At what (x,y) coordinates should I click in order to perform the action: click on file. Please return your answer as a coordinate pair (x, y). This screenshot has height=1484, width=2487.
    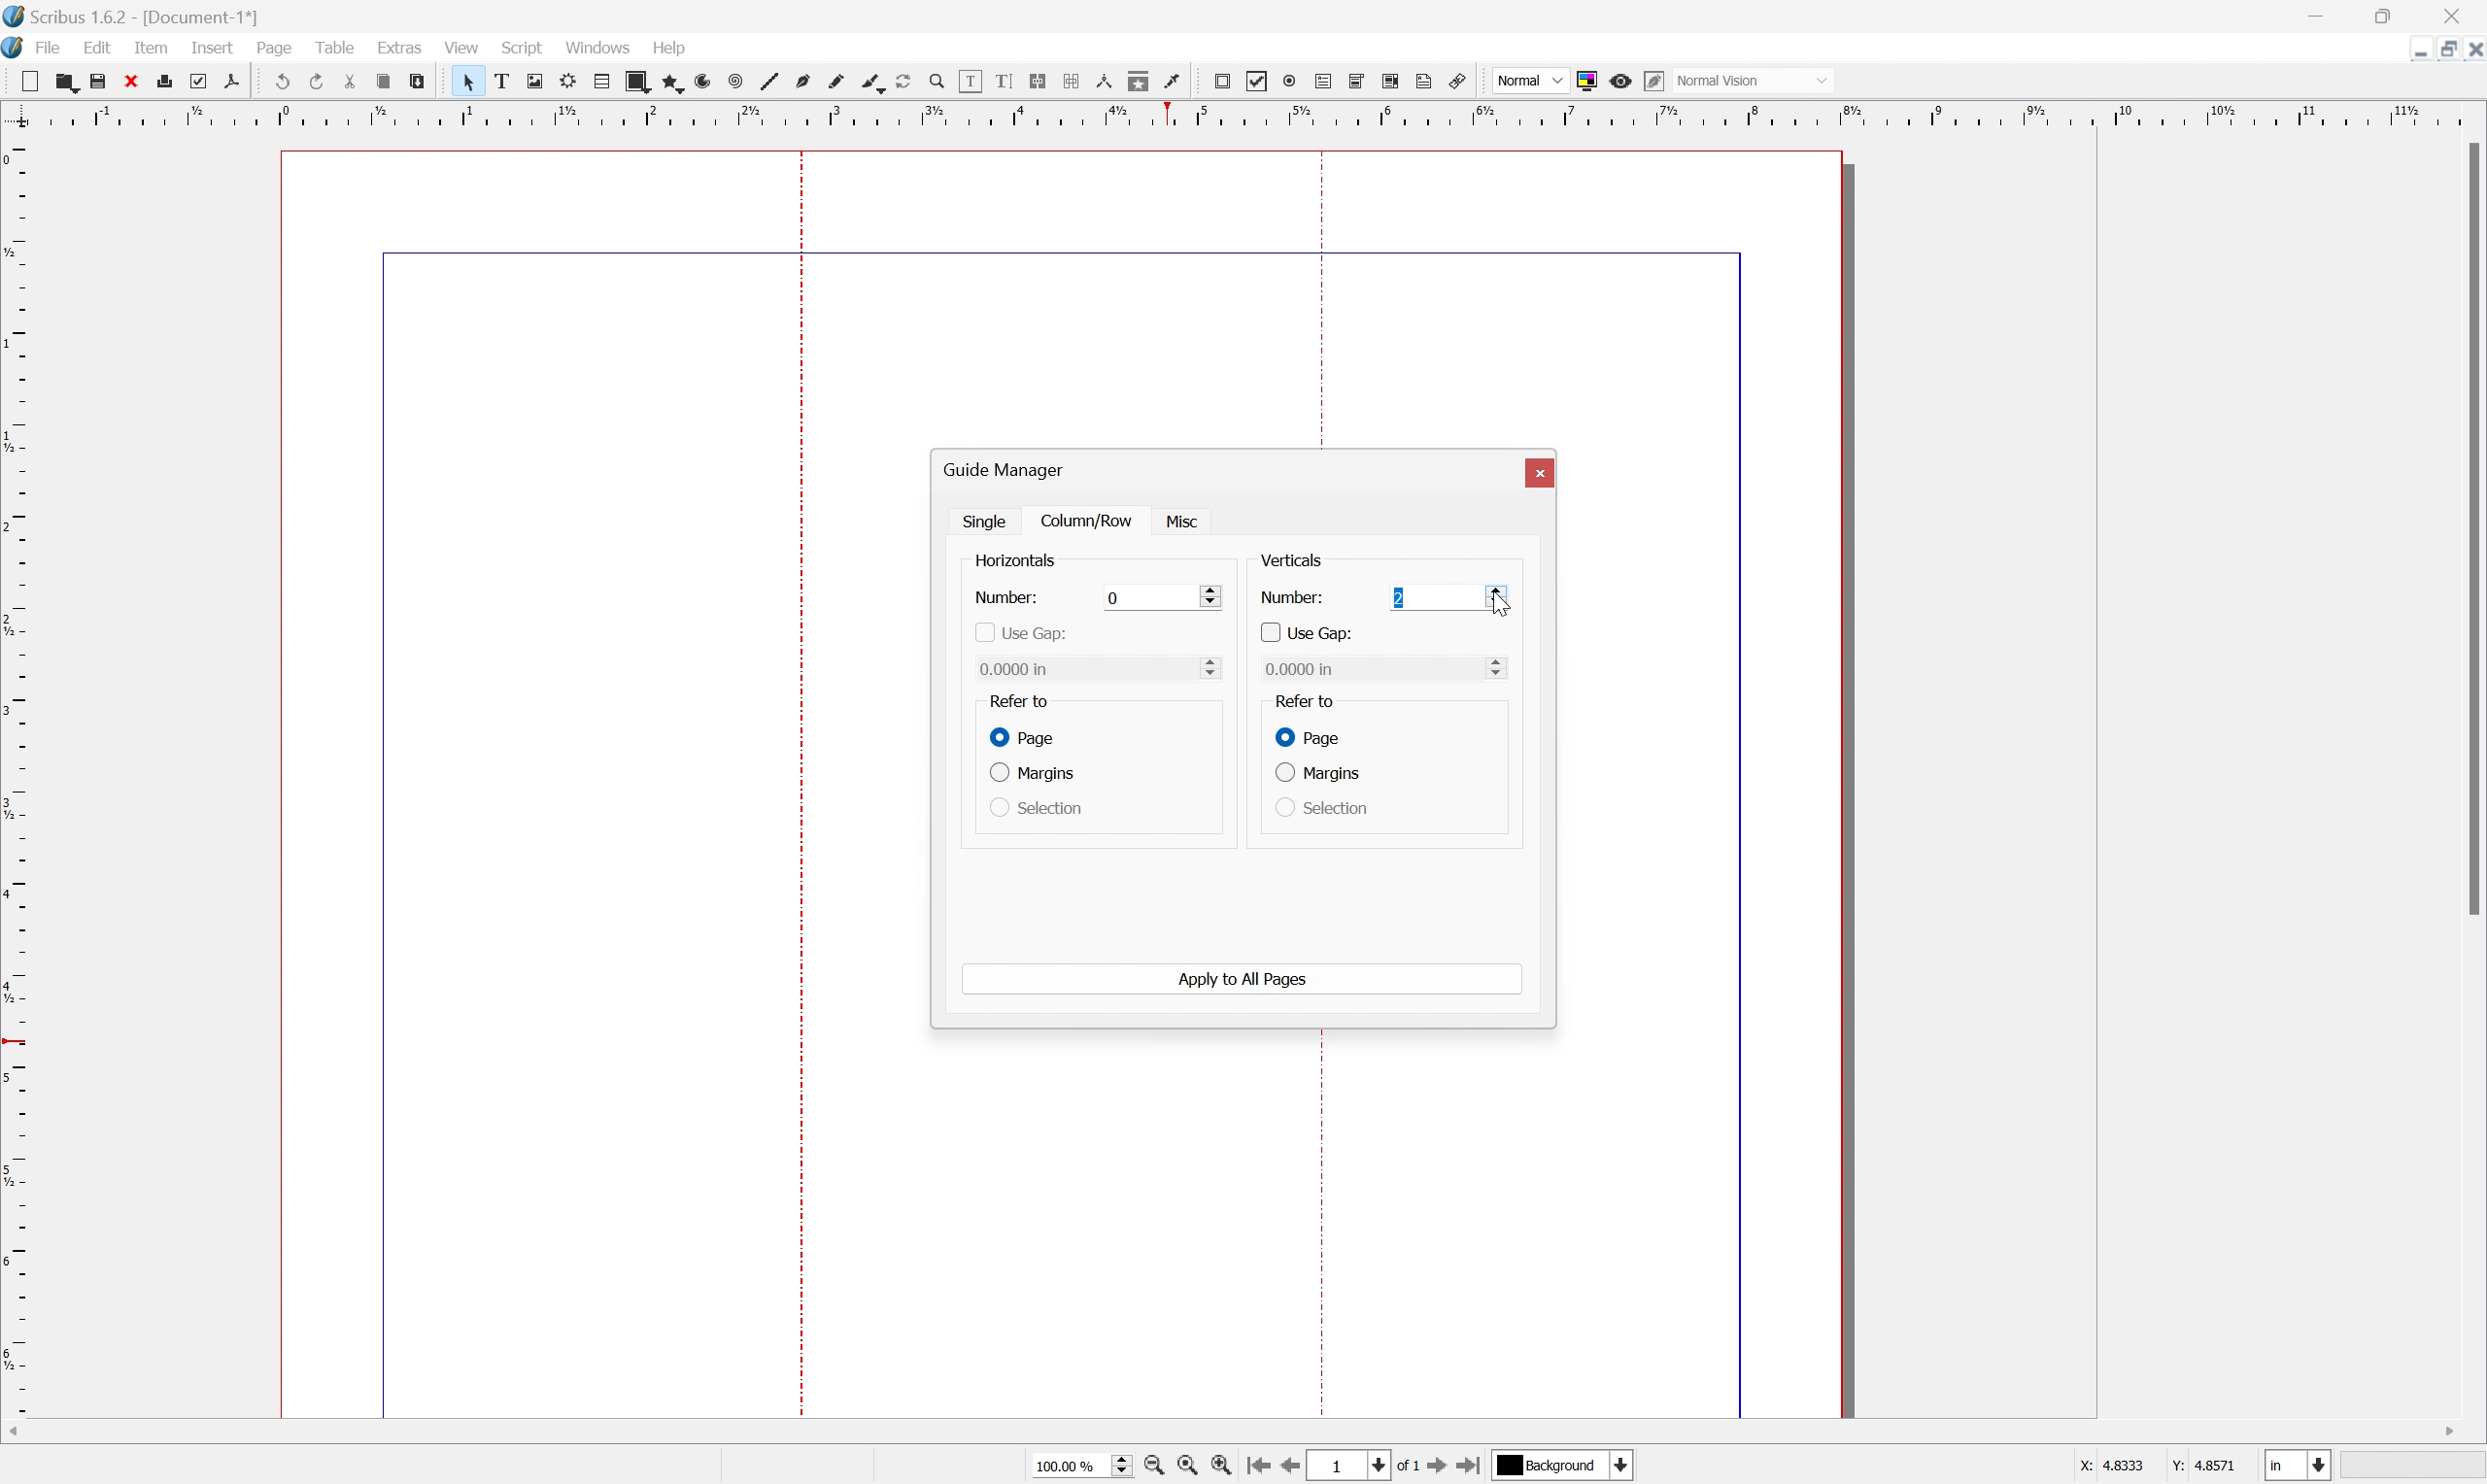
    Looking at the image, I should click on (48, 48).